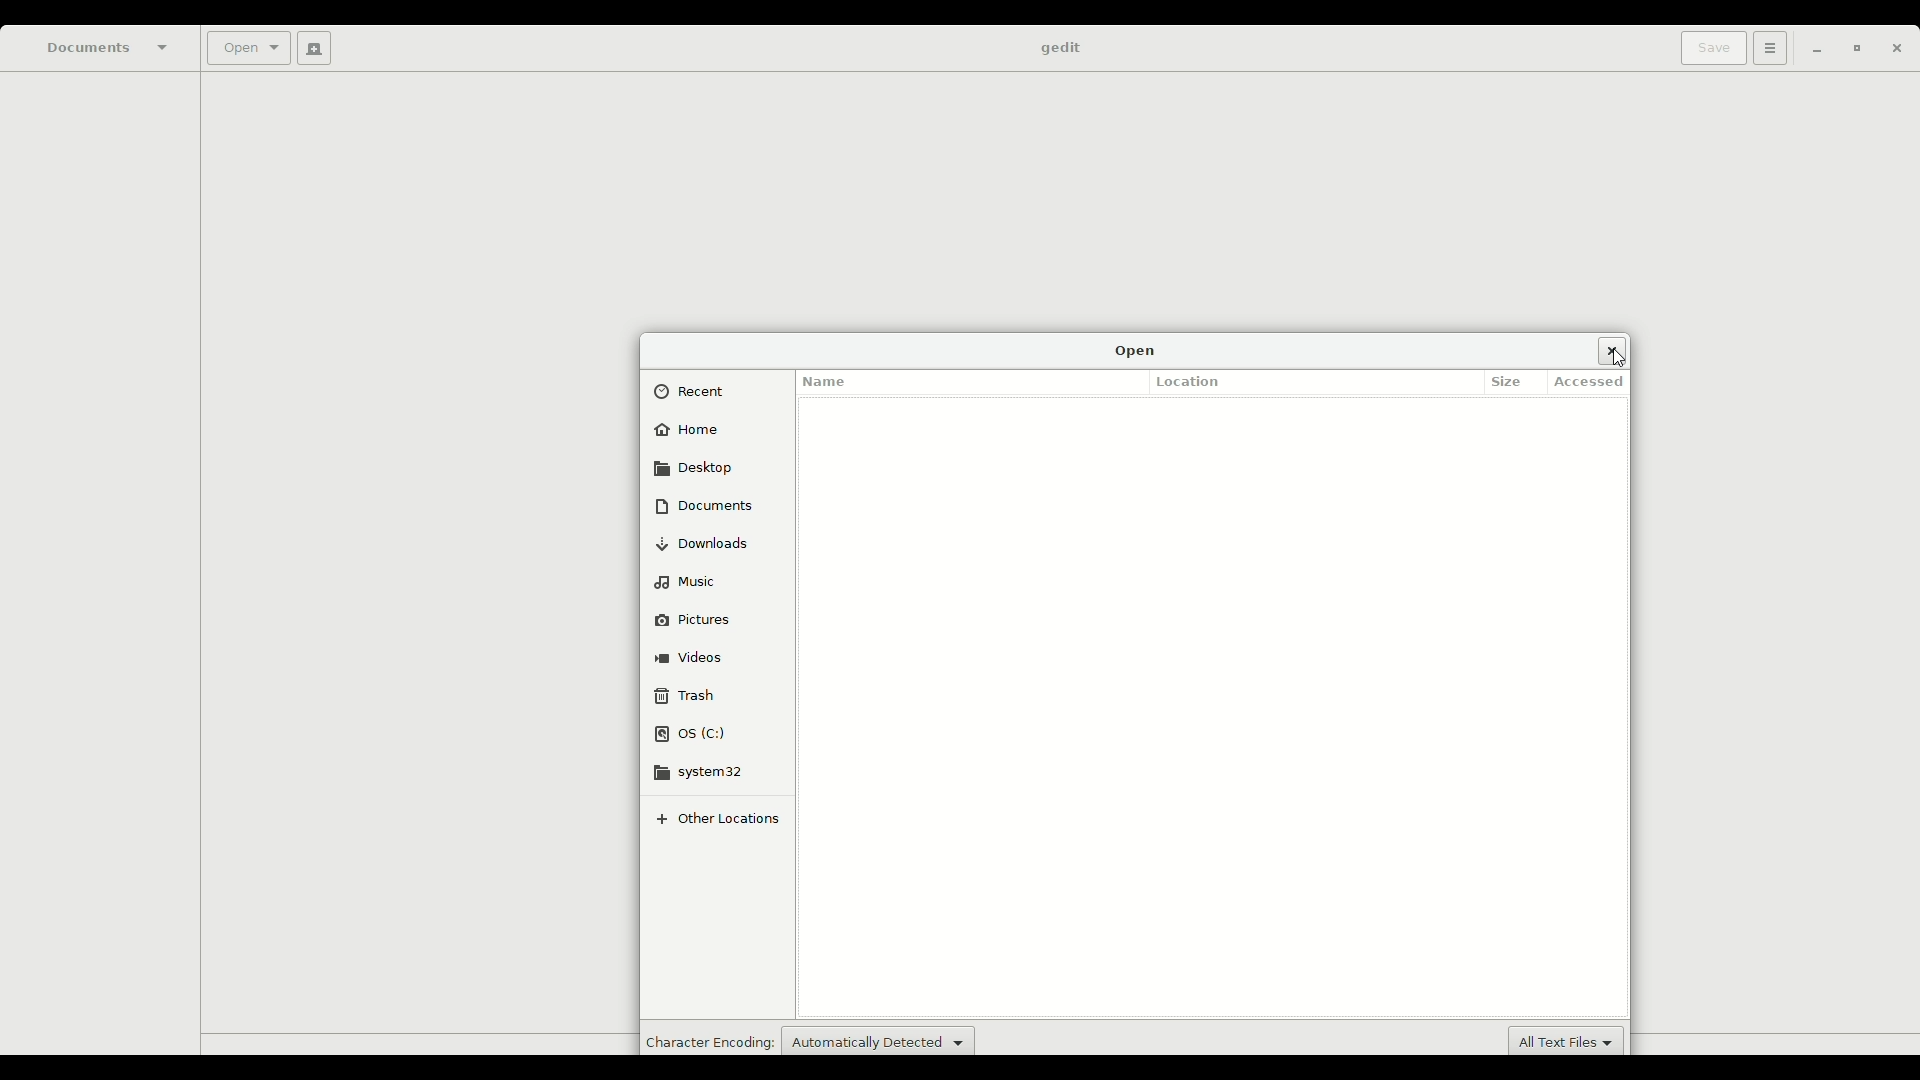 This screenshot has width=1920, height=1080. I want to click on Recent, so click(698, 392).